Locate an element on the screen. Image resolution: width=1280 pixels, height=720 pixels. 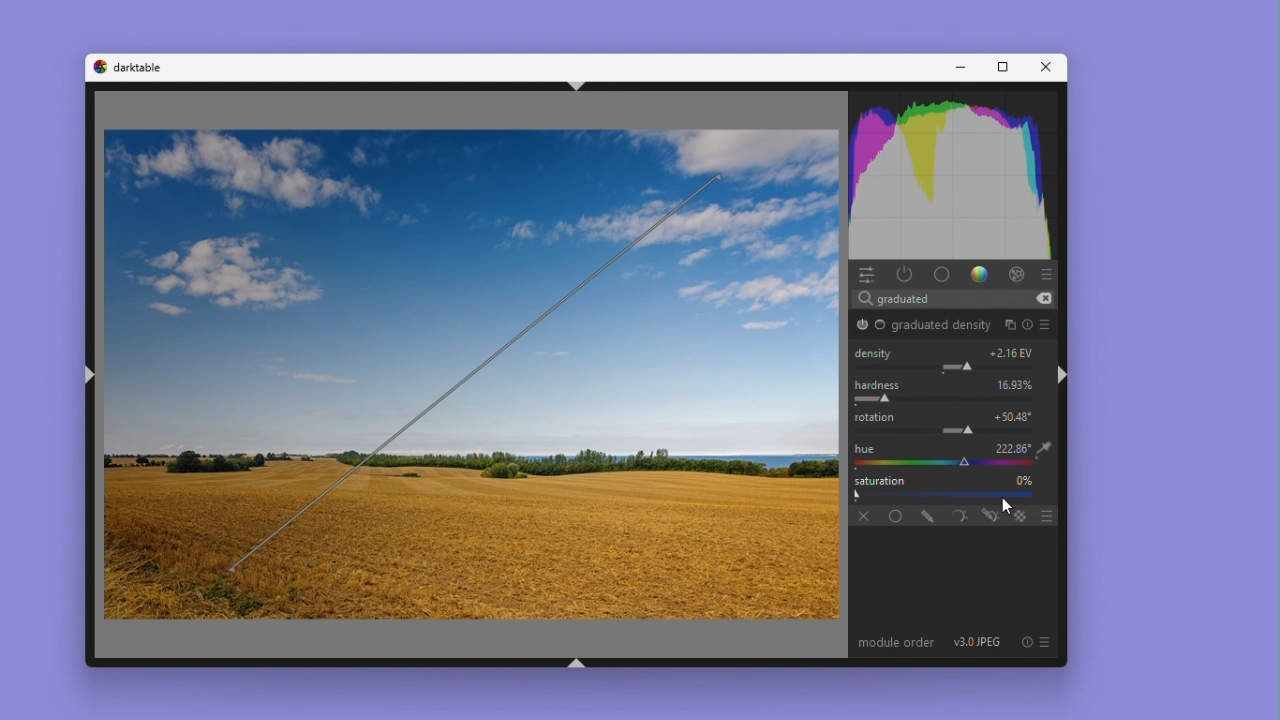
preset is located at coordinates (1047, 642).